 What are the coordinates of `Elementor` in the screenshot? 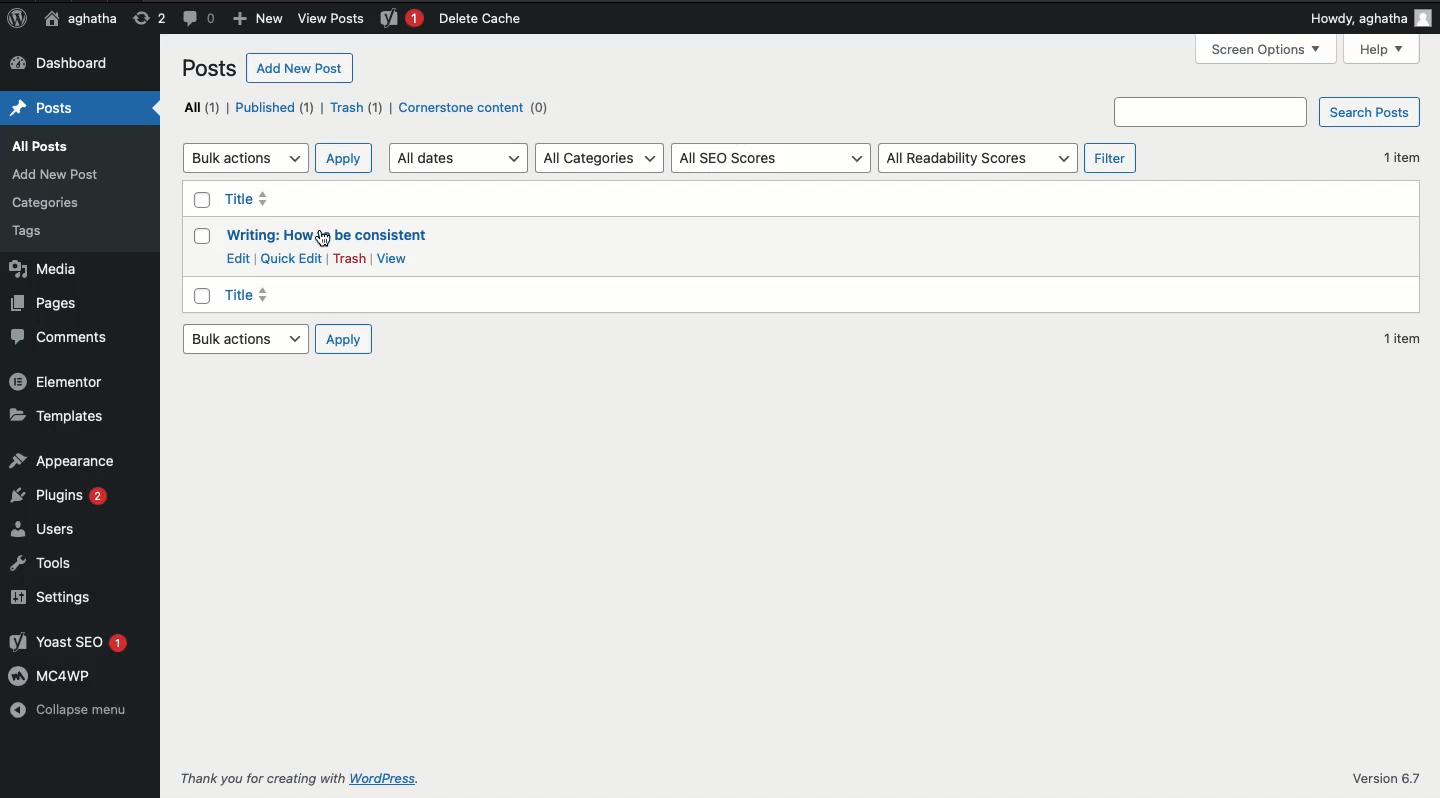 It's located at (61, 382).